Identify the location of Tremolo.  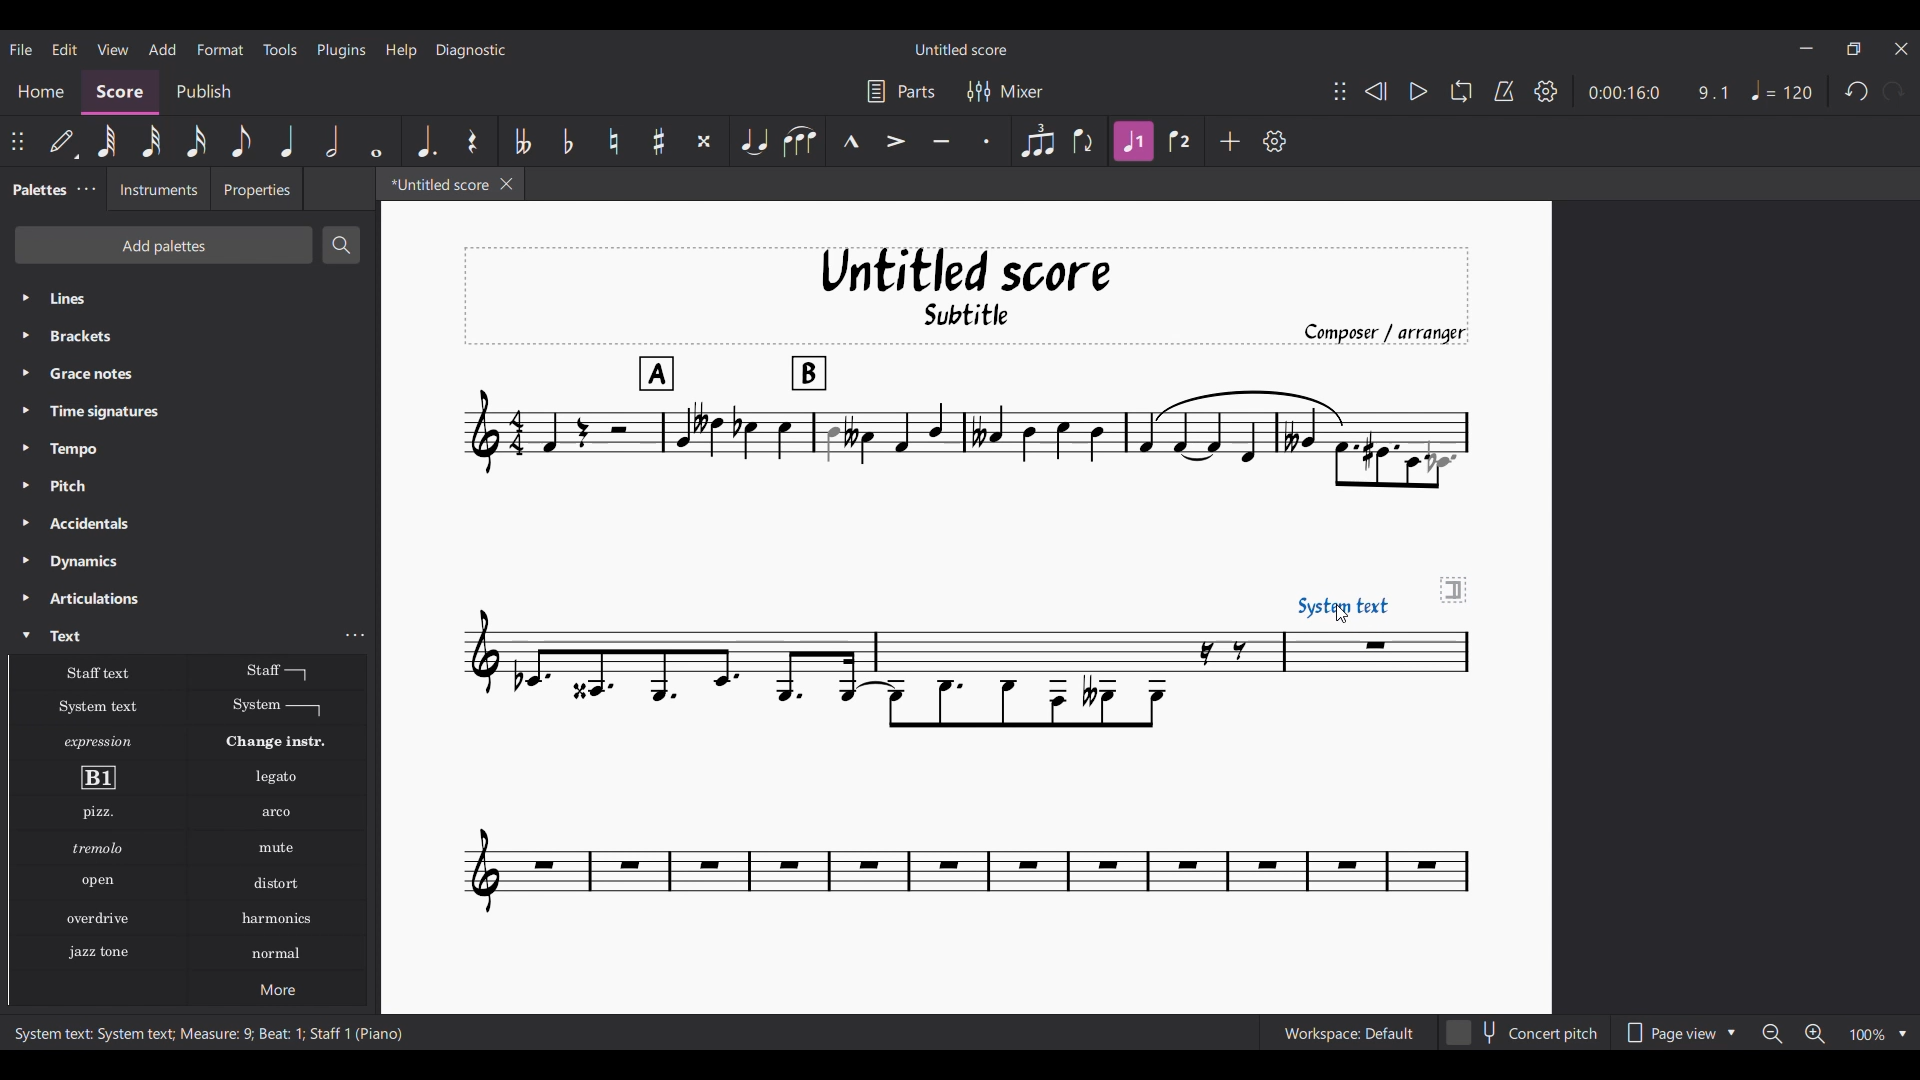
(98, 847).